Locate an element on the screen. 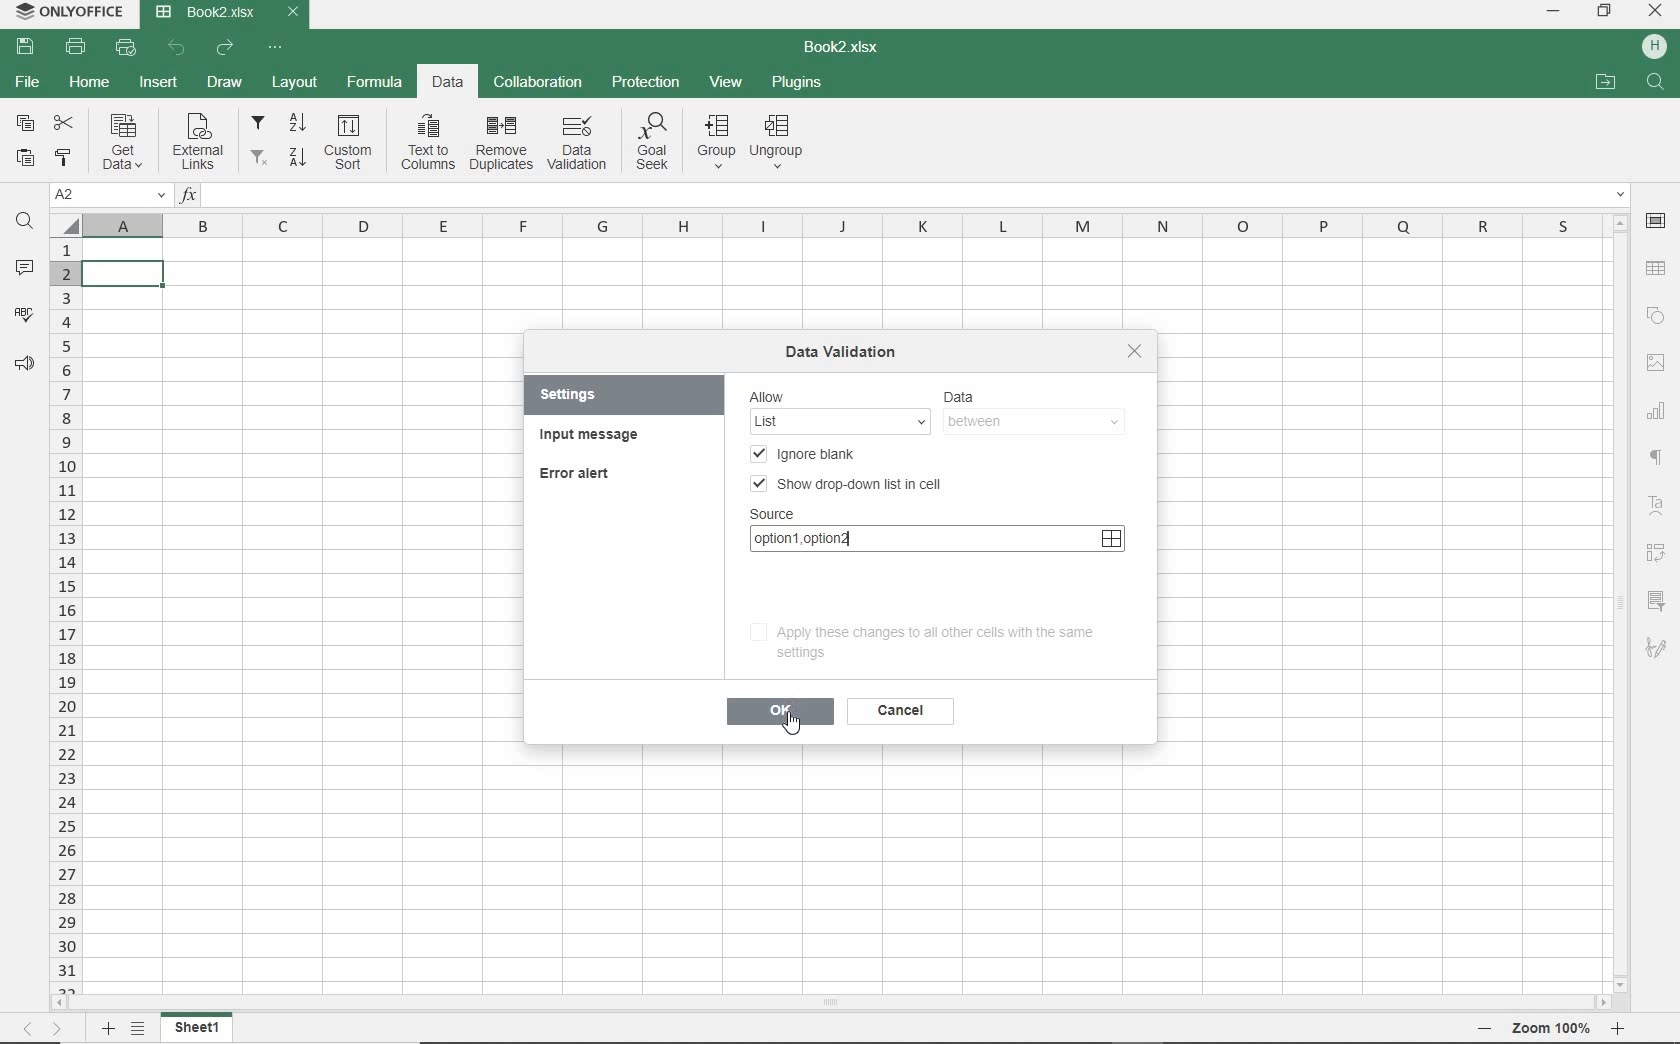  settings is located at coordinates (584, 394).